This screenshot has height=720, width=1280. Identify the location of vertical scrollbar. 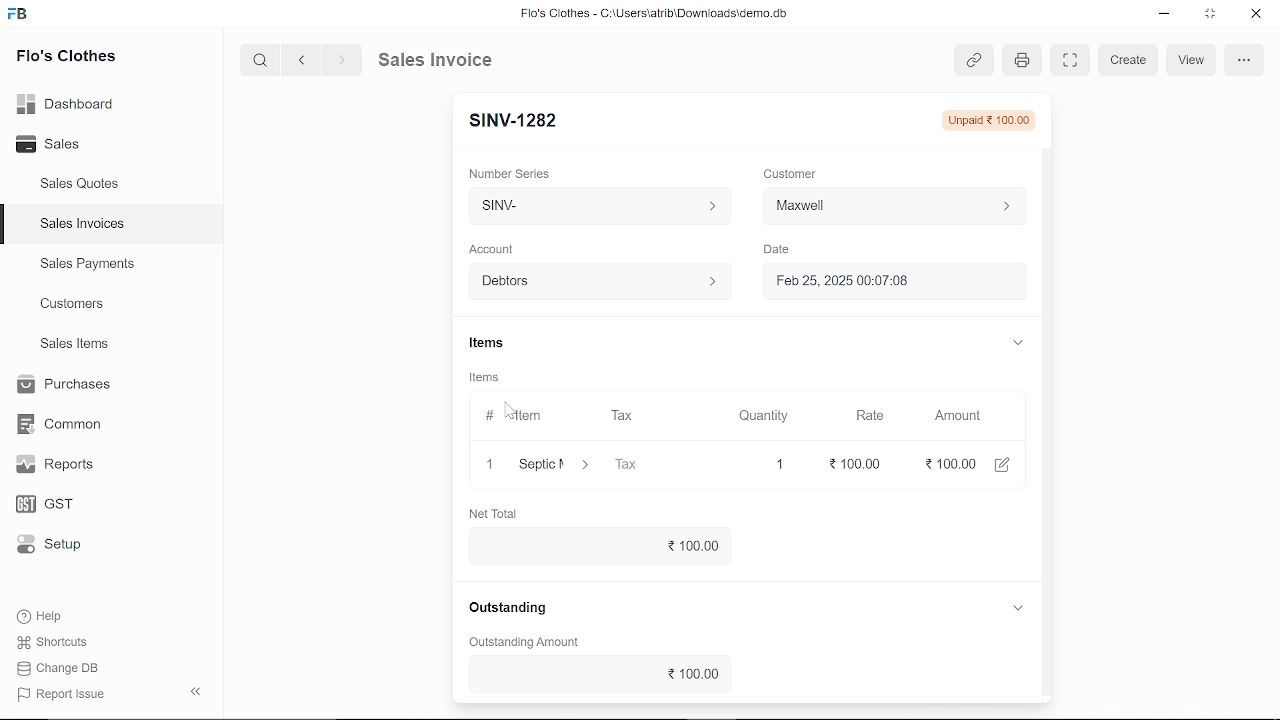
(1050, 325).